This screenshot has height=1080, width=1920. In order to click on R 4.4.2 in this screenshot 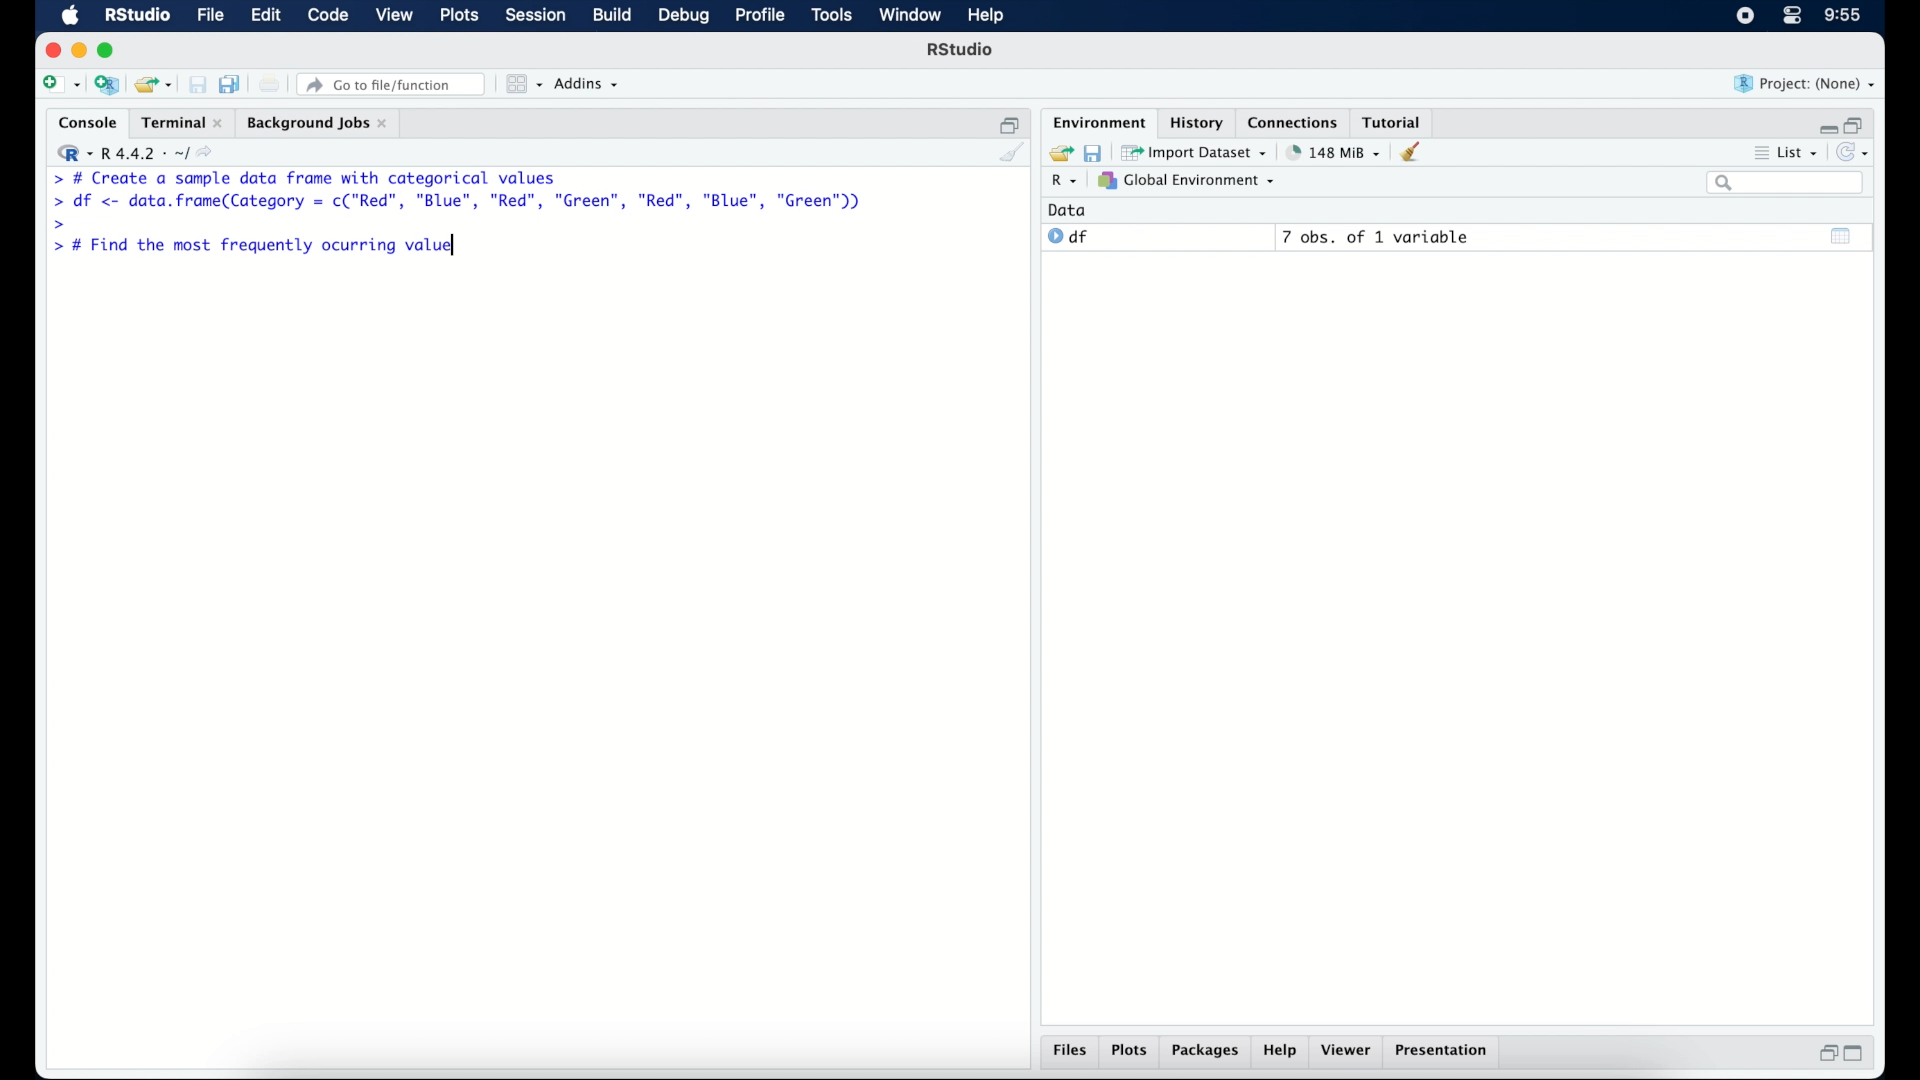, I will do `click(134, 150)`.